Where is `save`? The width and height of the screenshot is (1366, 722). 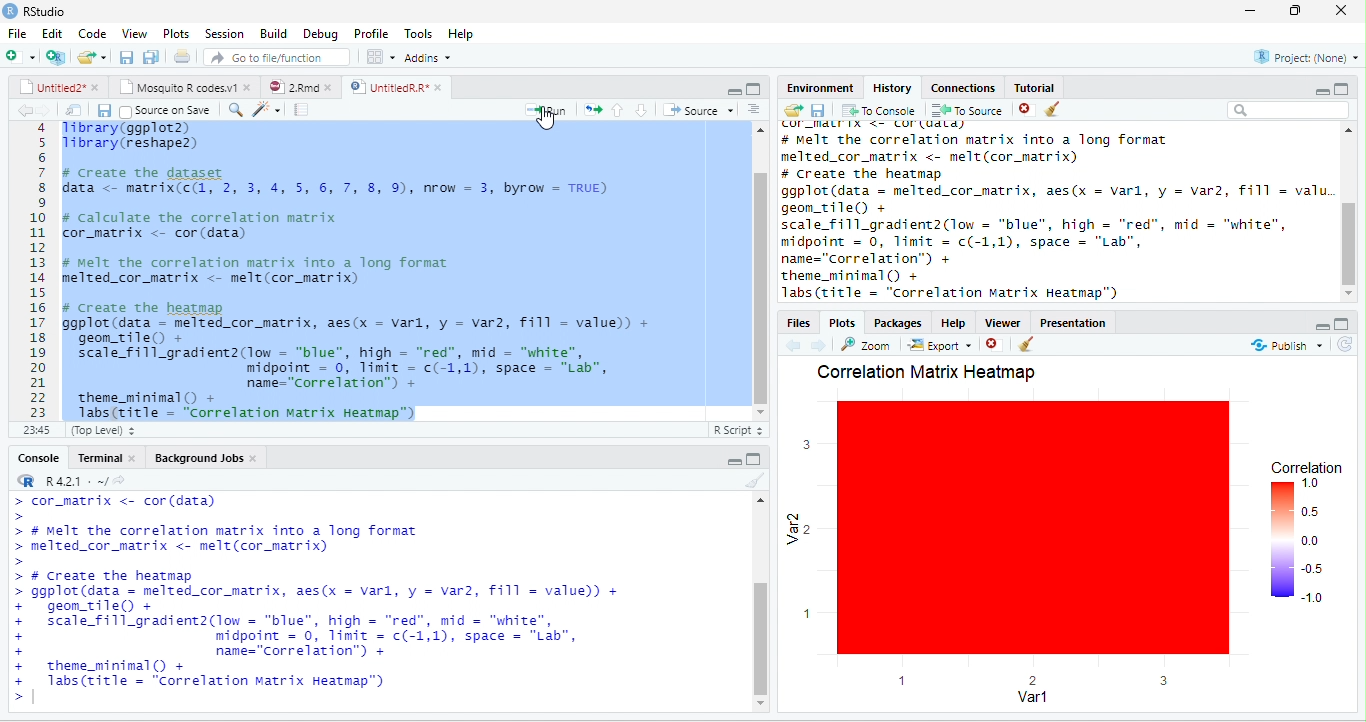
save is located at coordinates (817, 110).